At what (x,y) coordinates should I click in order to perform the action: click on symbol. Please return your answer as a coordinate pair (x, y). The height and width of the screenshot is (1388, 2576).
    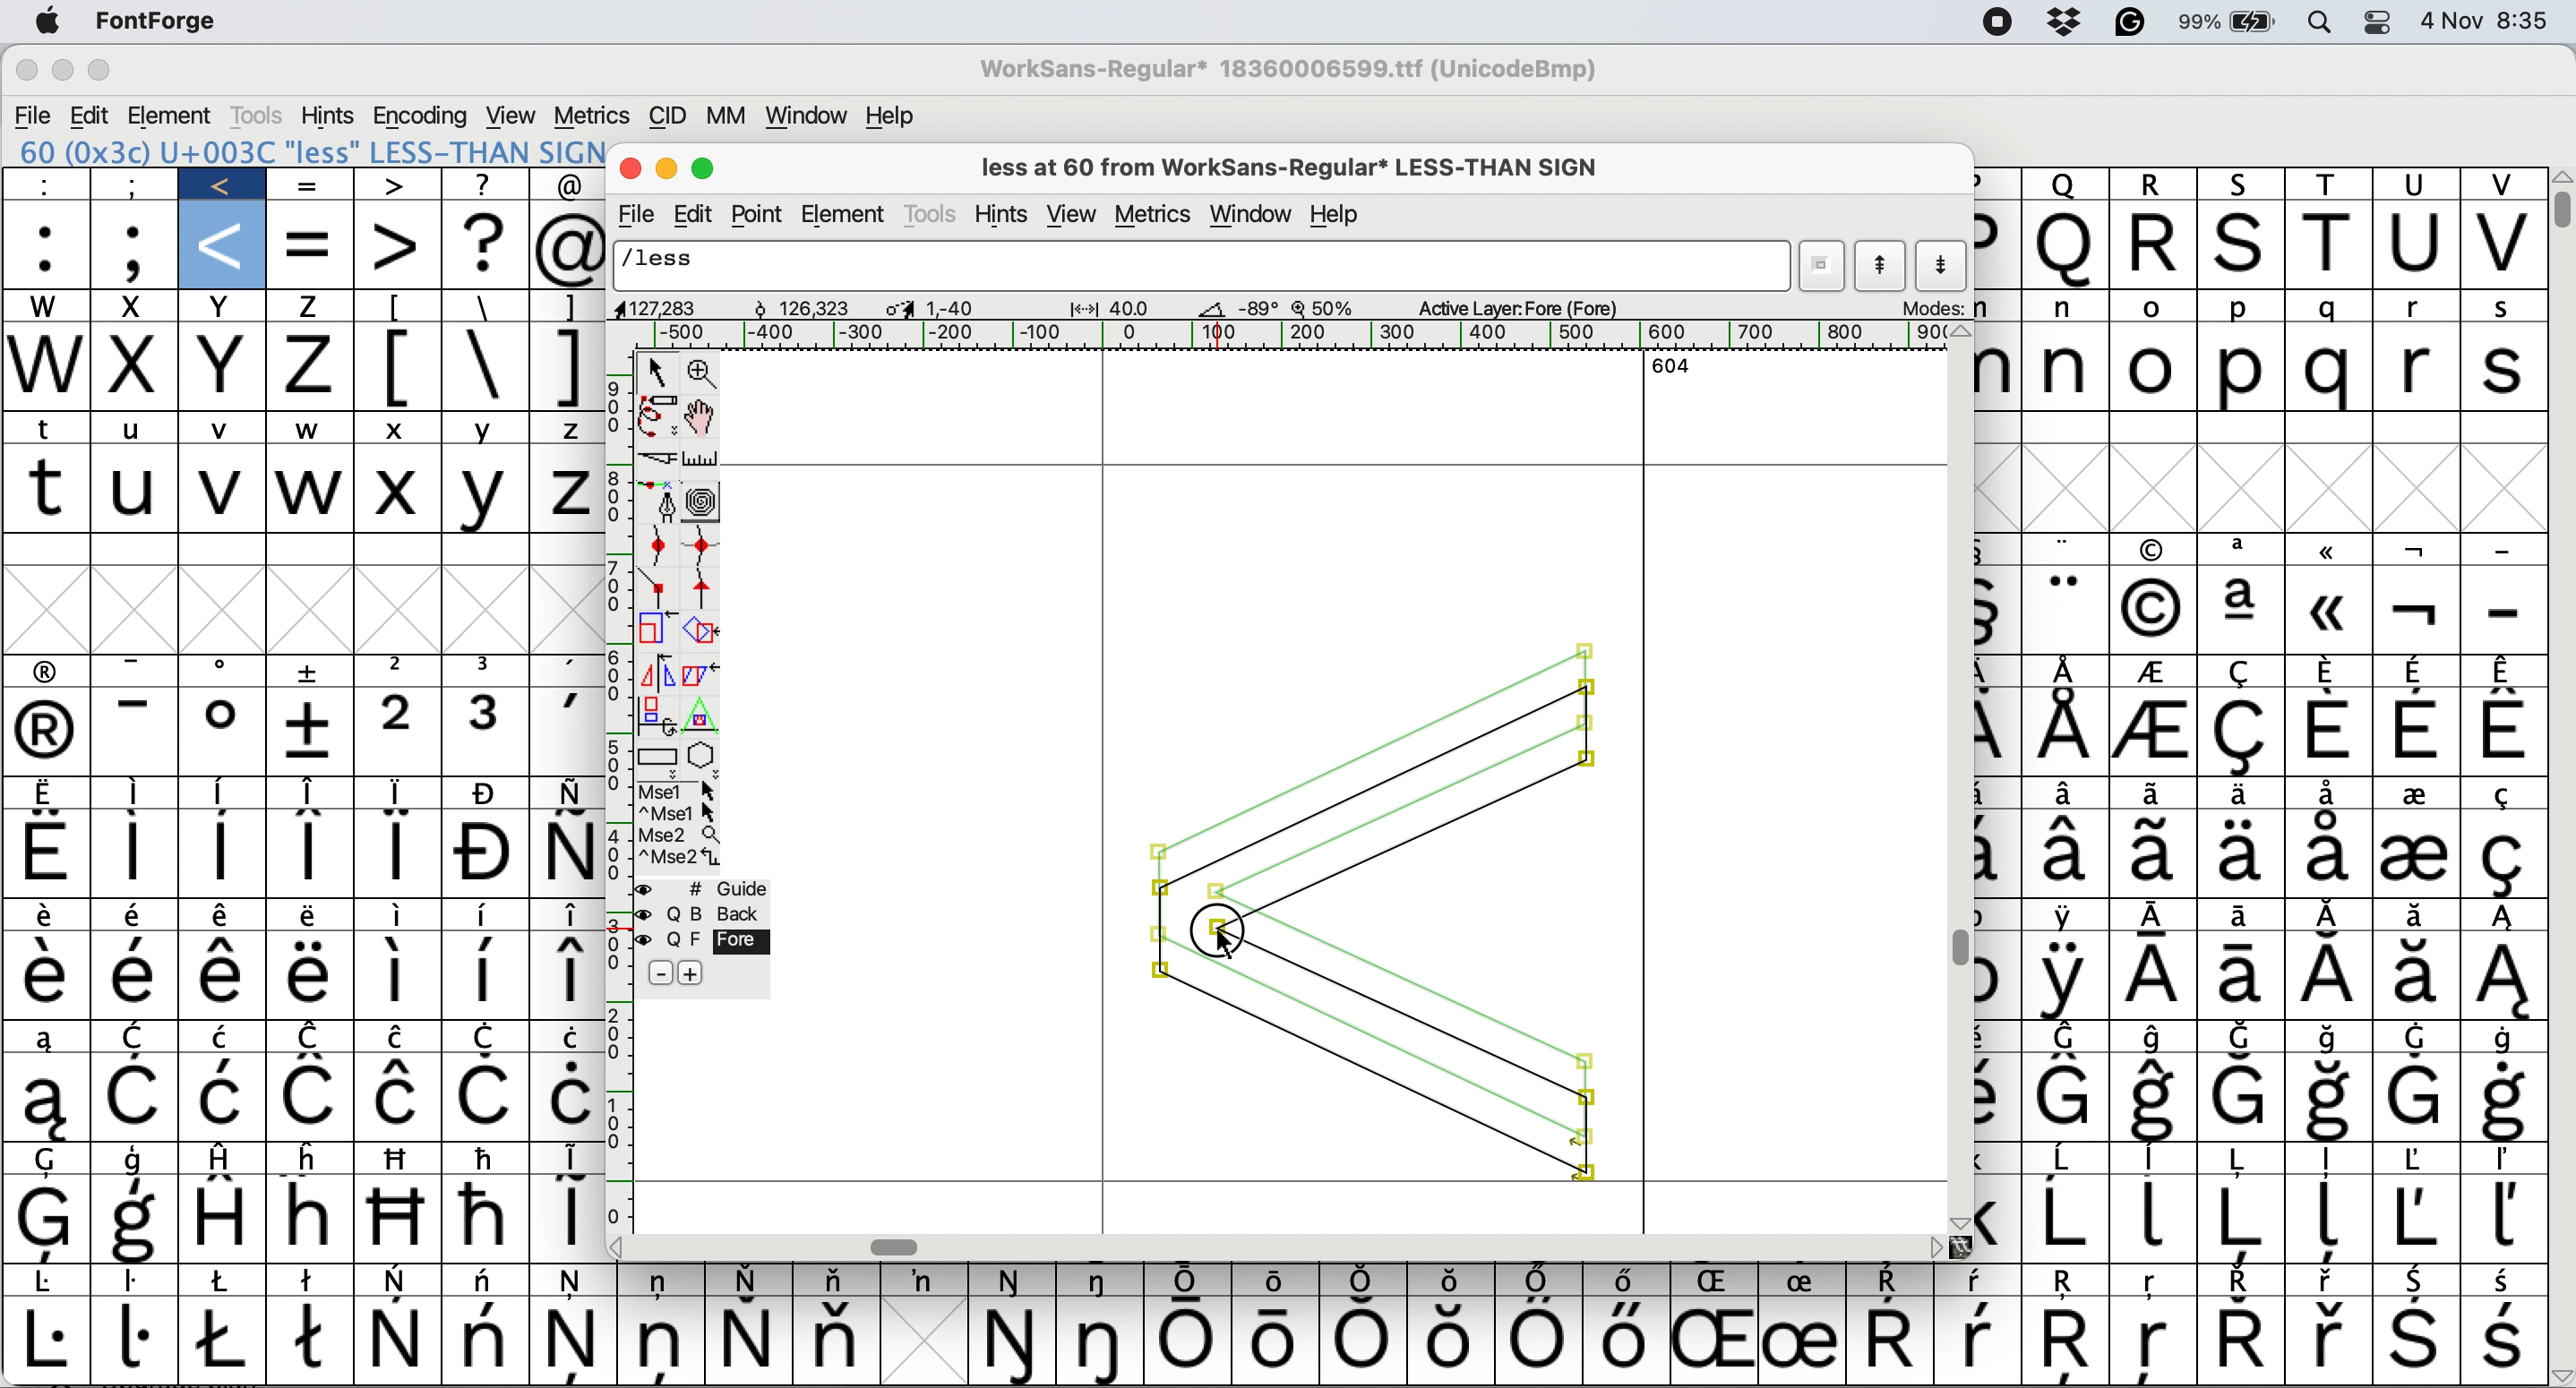
    Looking at the image, I should click on (139, 1034).